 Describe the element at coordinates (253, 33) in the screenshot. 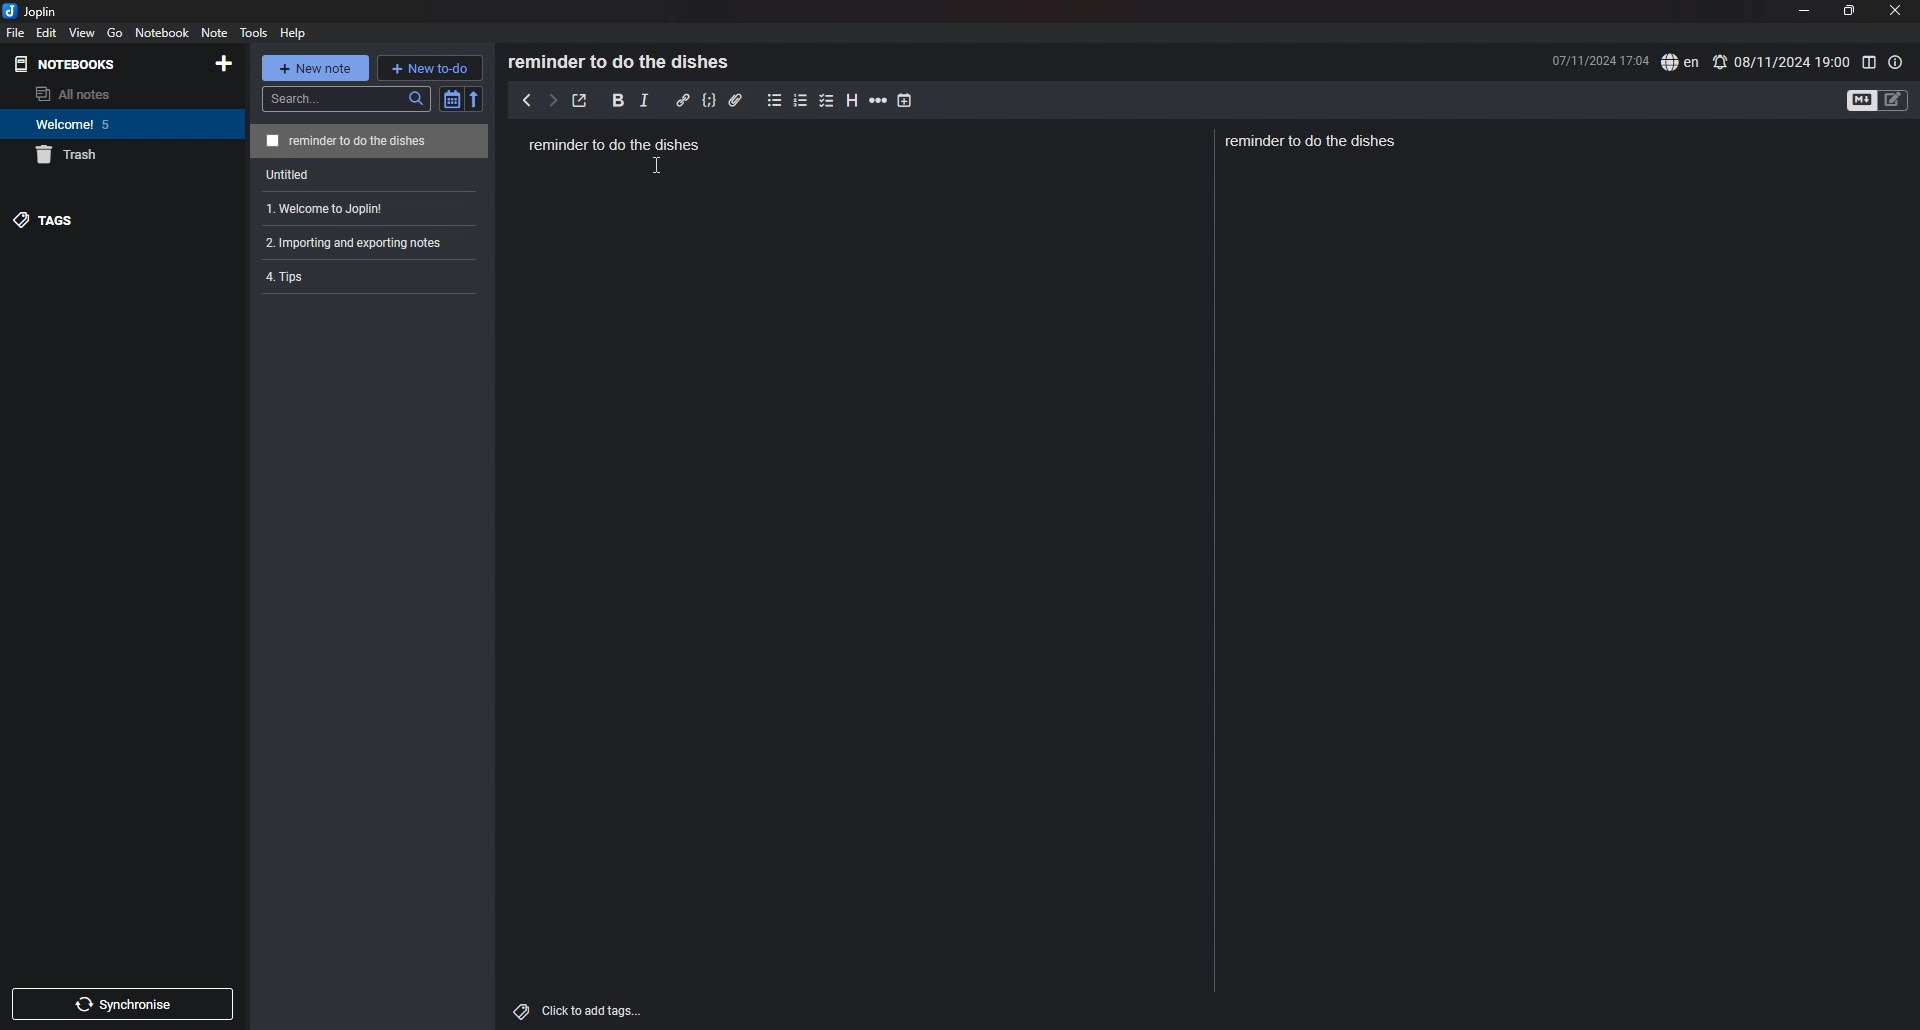

I see `tools` at that location.